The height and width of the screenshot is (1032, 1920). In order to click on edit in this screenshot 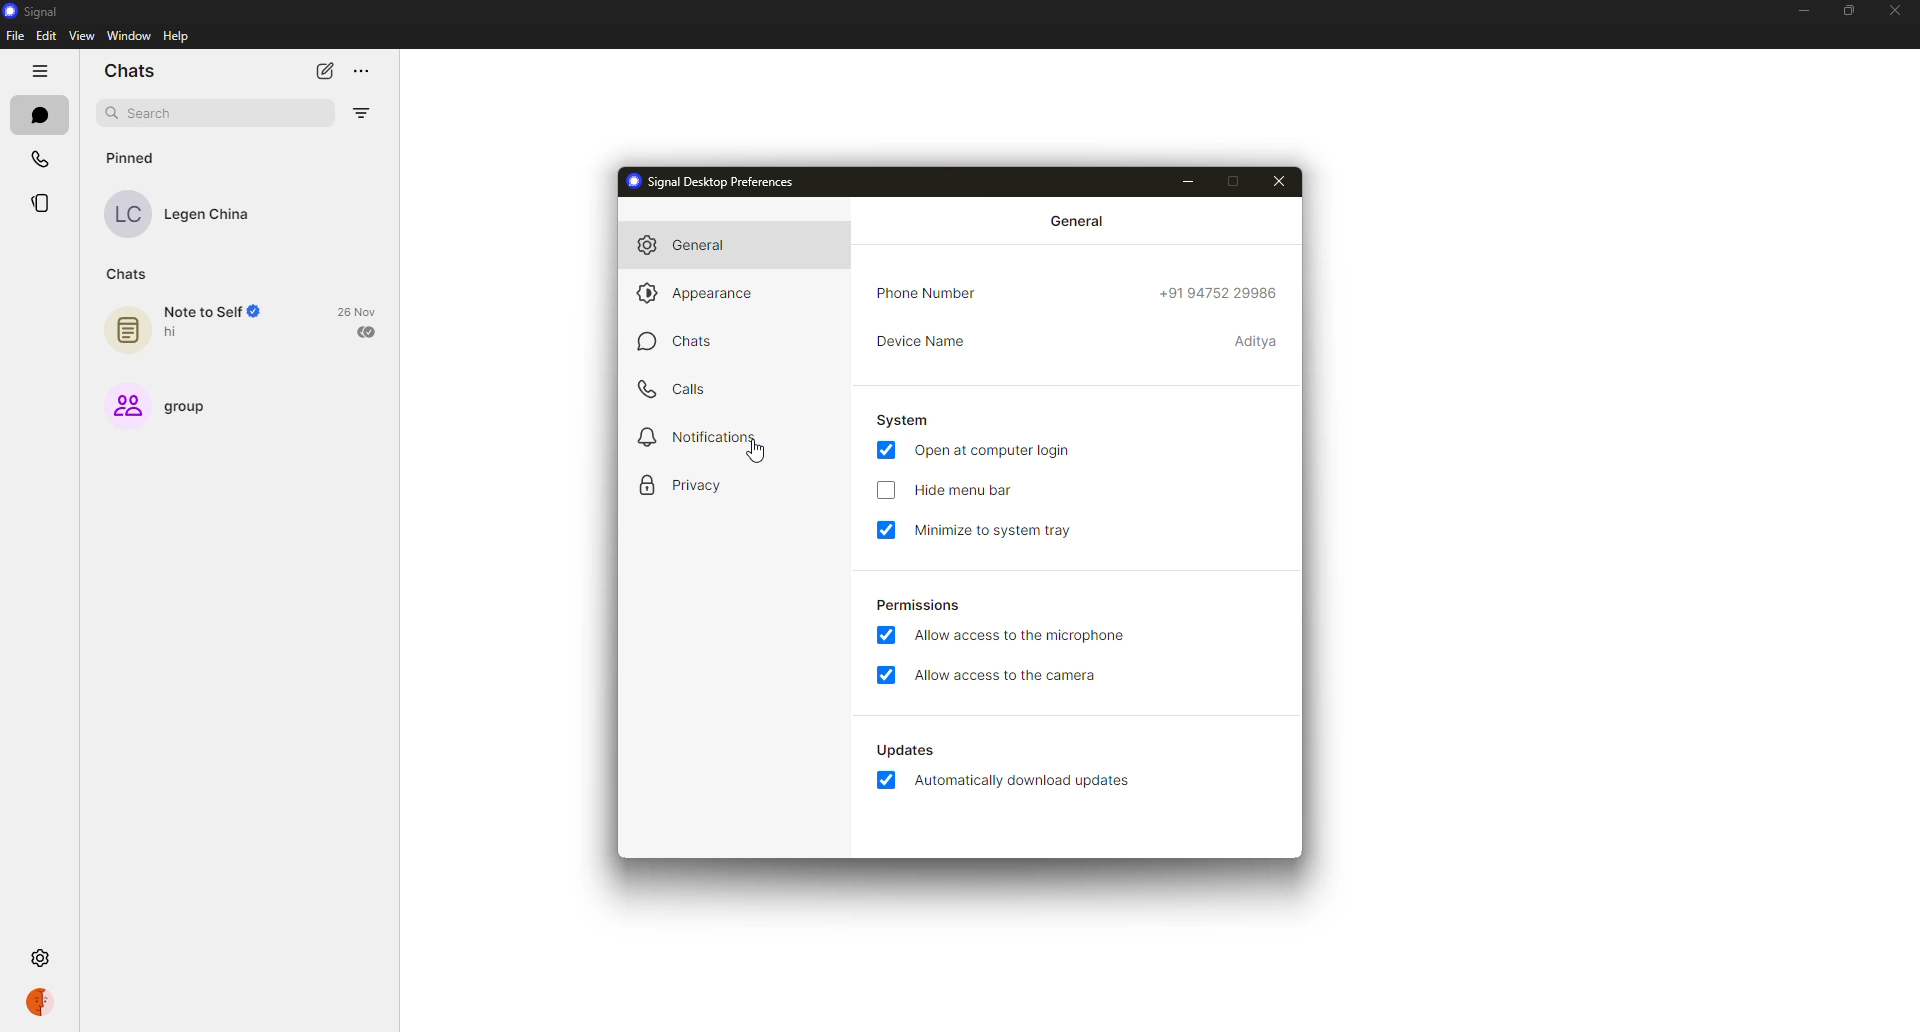, I will do `click(45, 37)`.